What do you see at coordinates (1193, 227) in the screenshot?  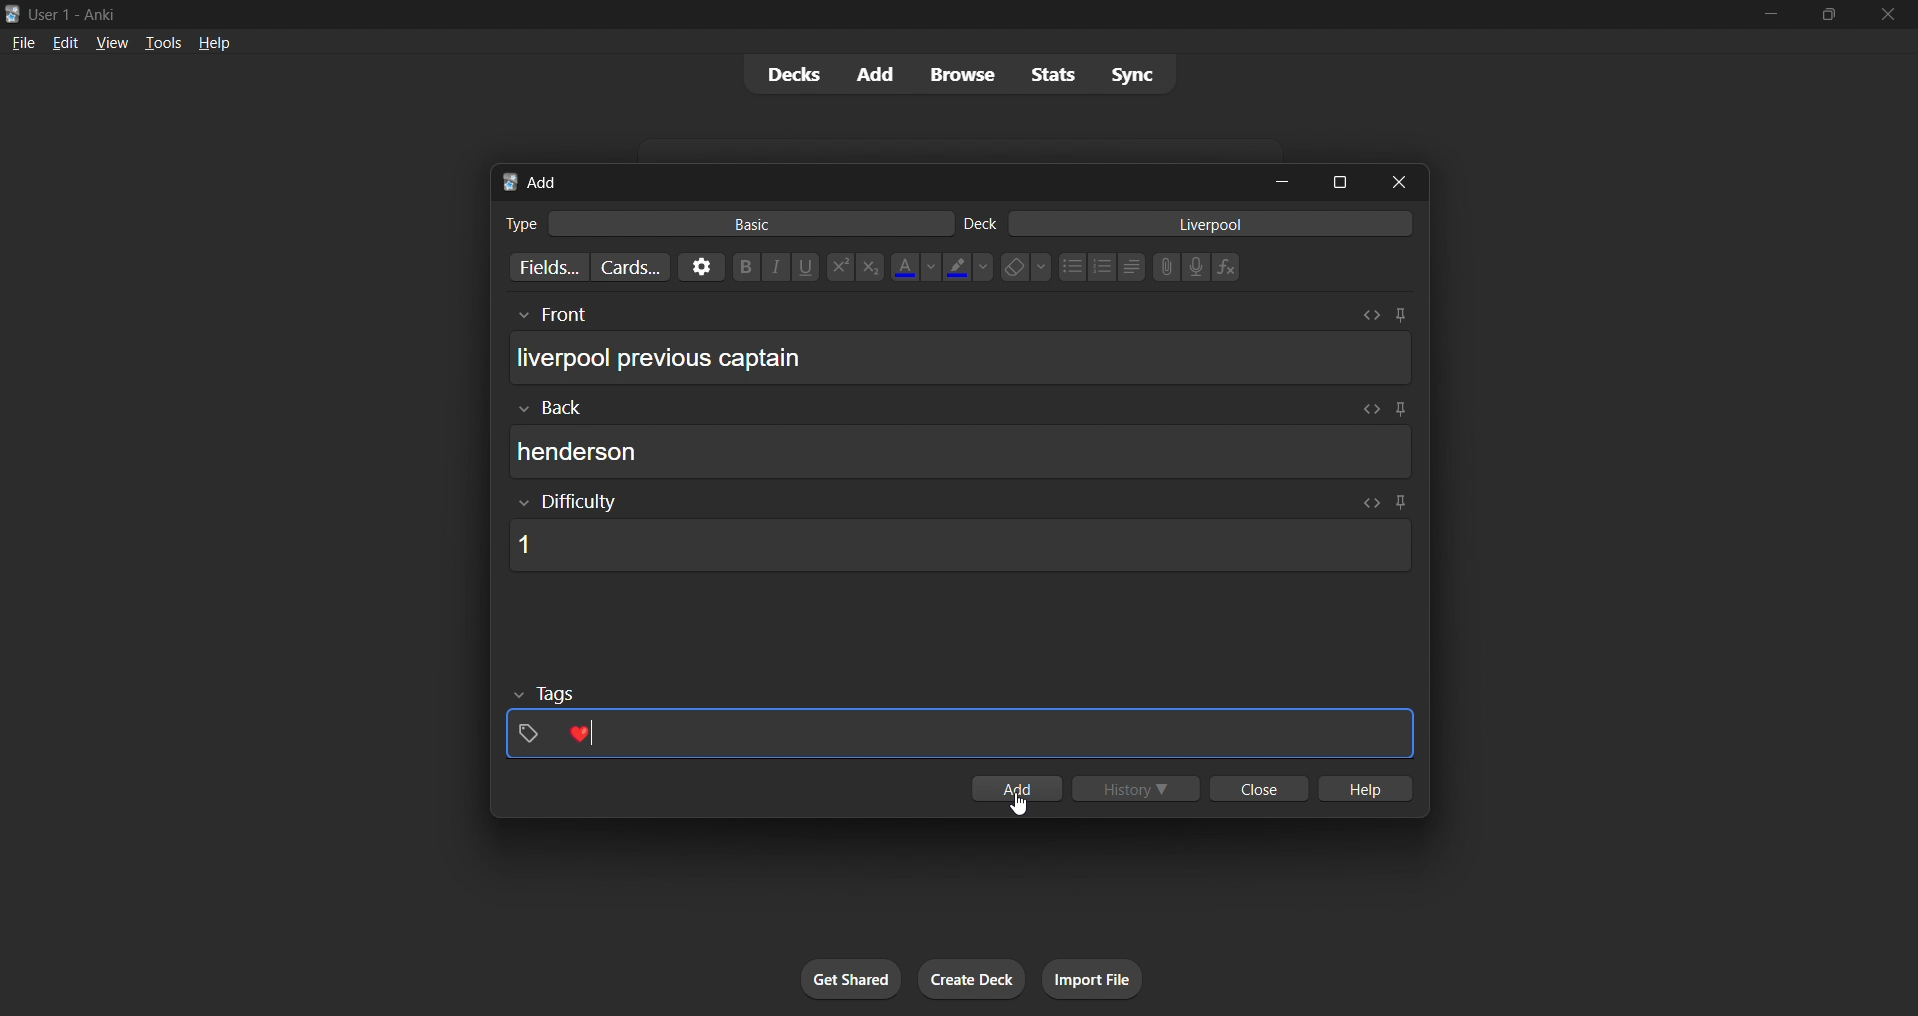 I see `card deck input box` at bounding box center [1193, 227].